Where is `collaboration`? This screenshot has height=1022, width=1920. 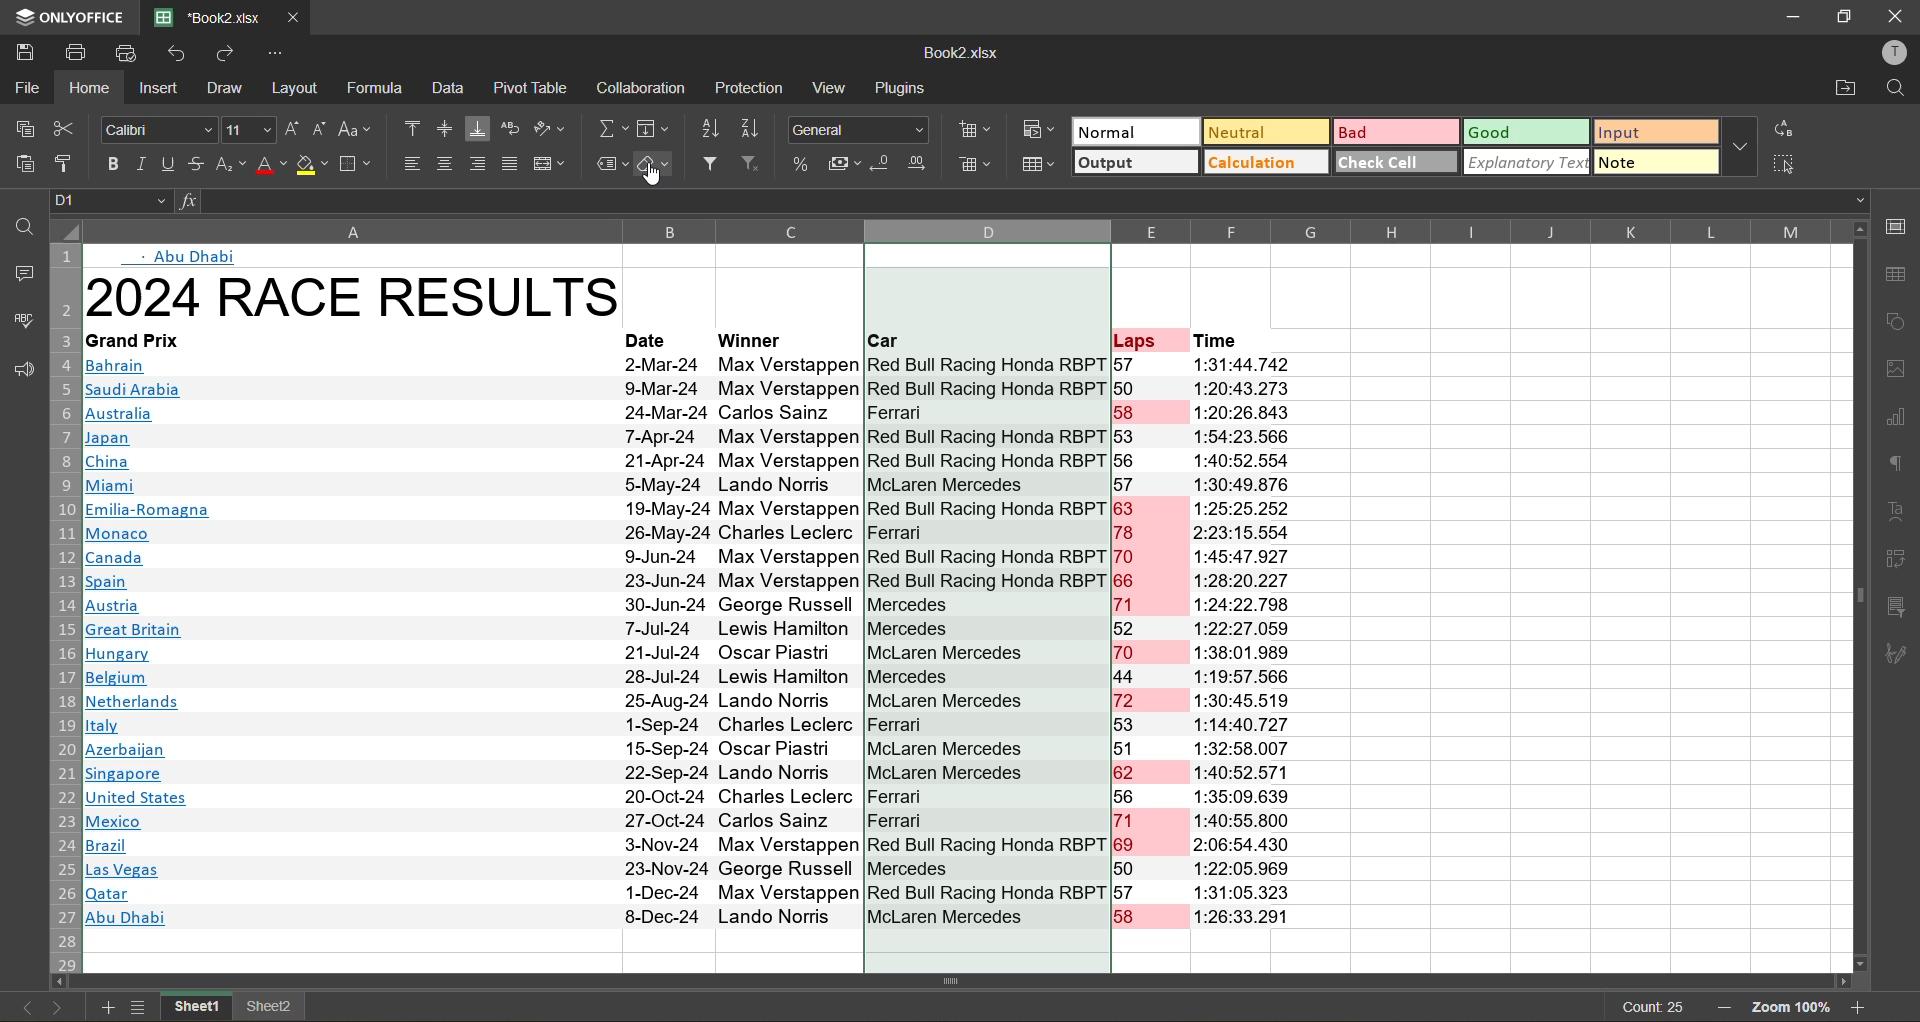
collaboration is located at coordinates (646, 90).